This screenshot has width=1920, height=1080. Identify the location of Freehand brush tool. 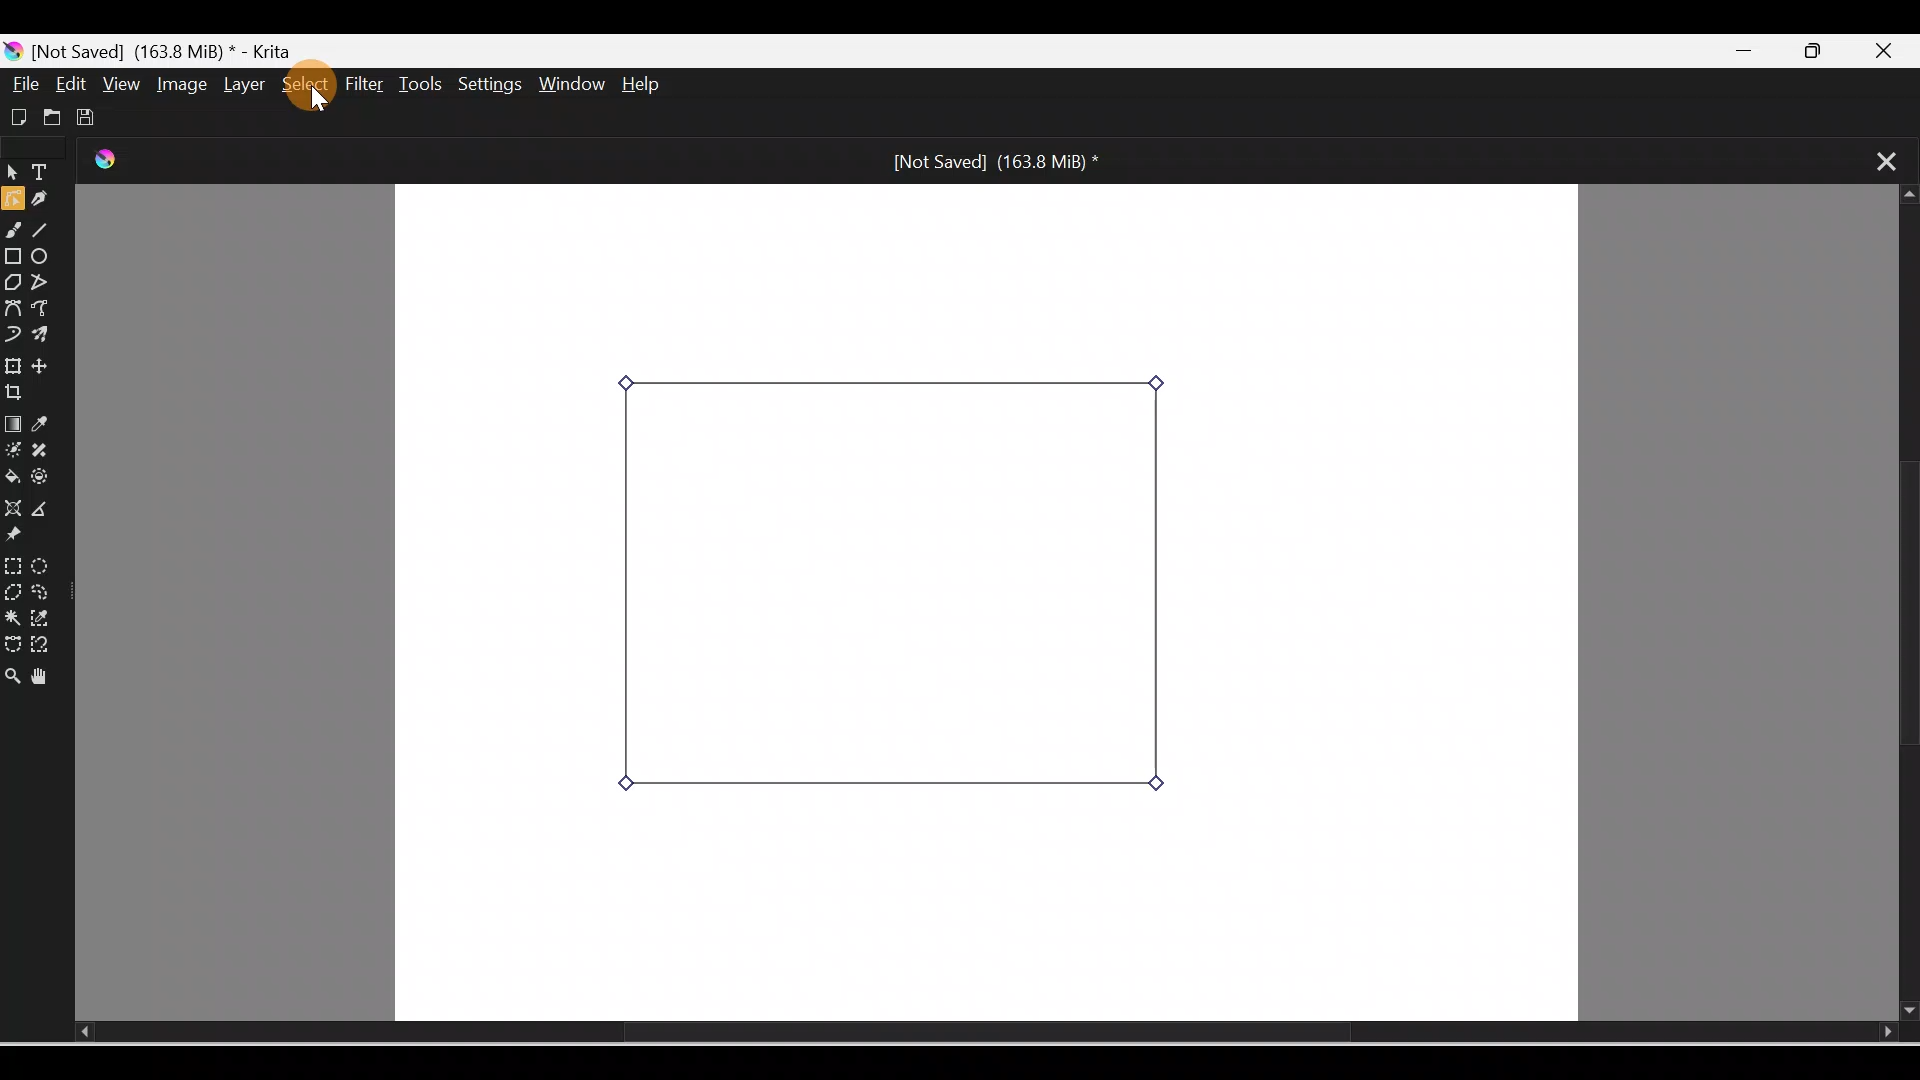
(16, 233).